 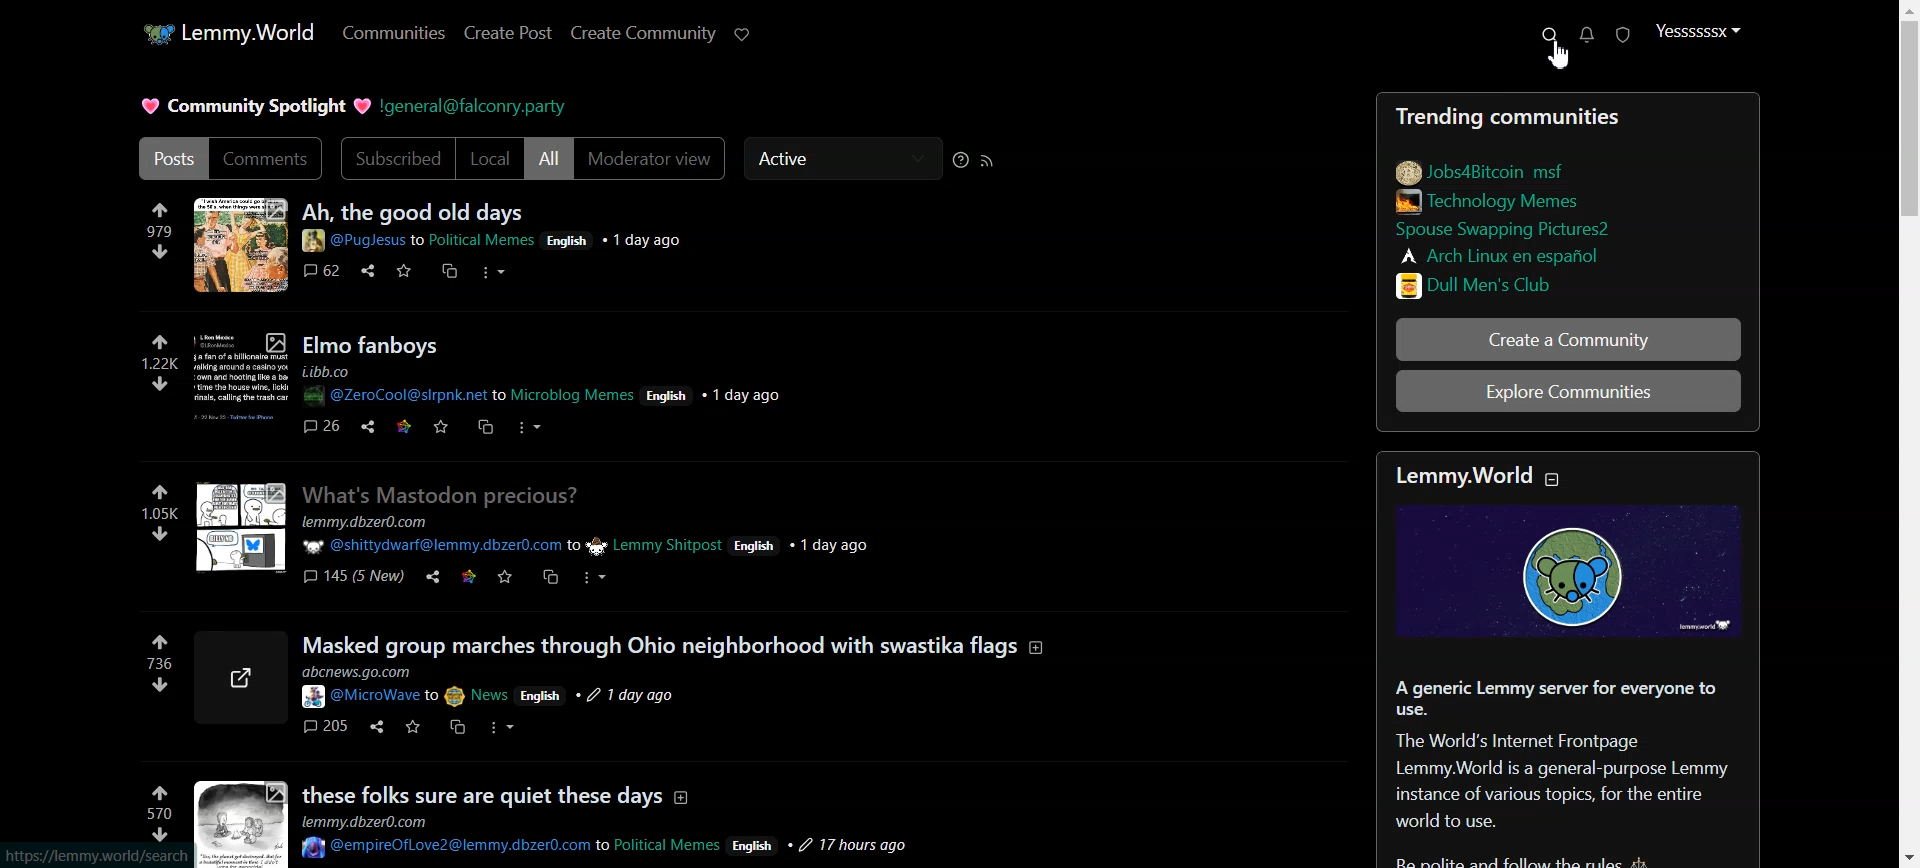 I want to click on upvote, so click(x=157, y=340).